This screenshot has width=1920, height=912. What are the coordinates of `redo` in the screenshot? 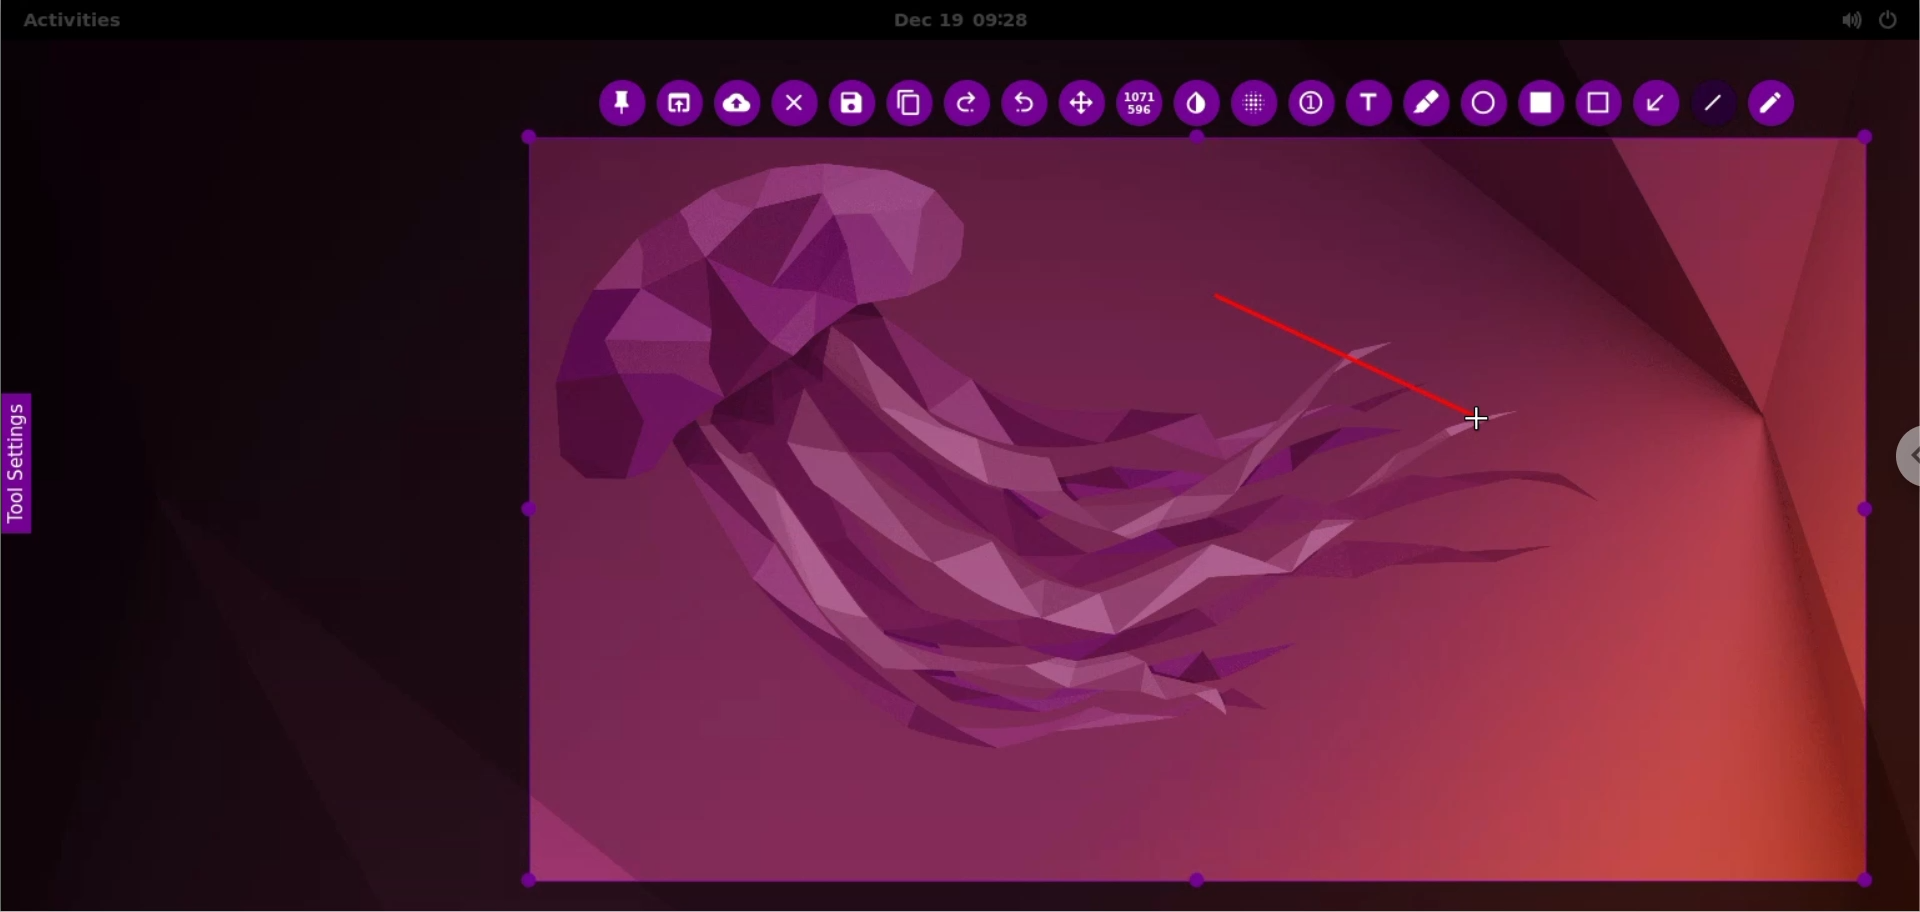 It's located at (971, 104).